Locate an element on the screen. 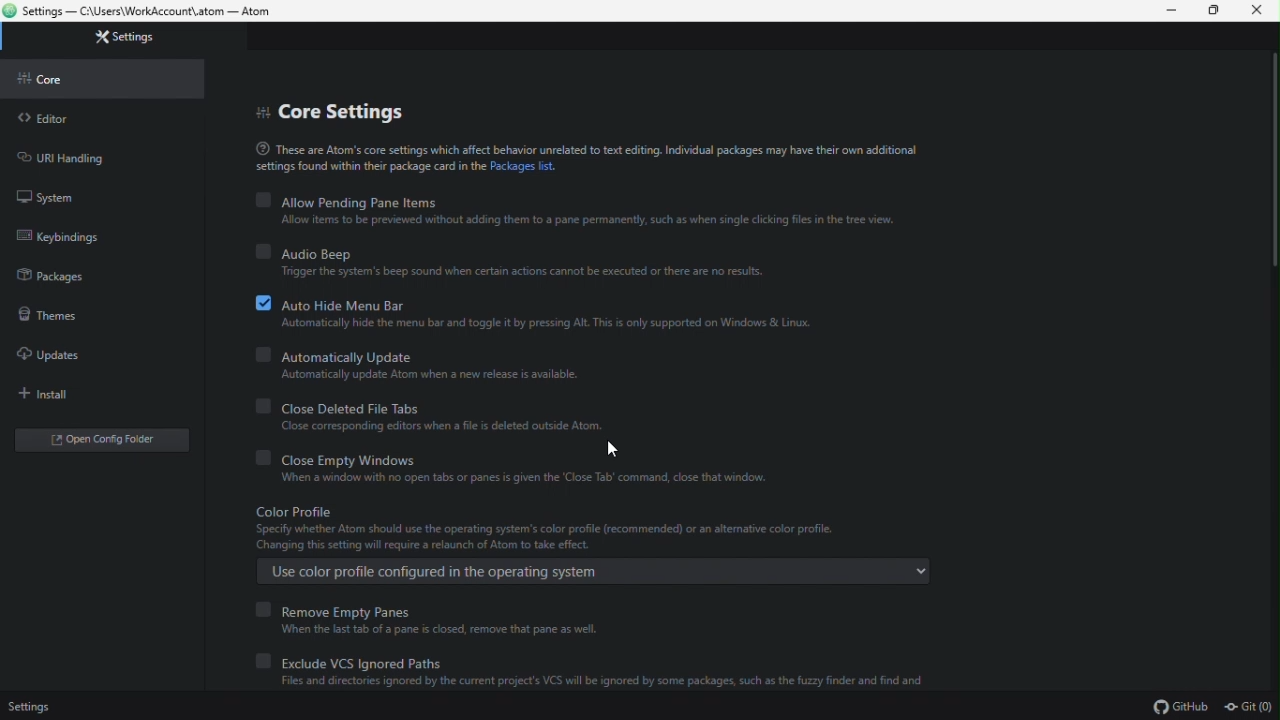 The image size is (1280, 720). core is located at coordinates (104, 76).